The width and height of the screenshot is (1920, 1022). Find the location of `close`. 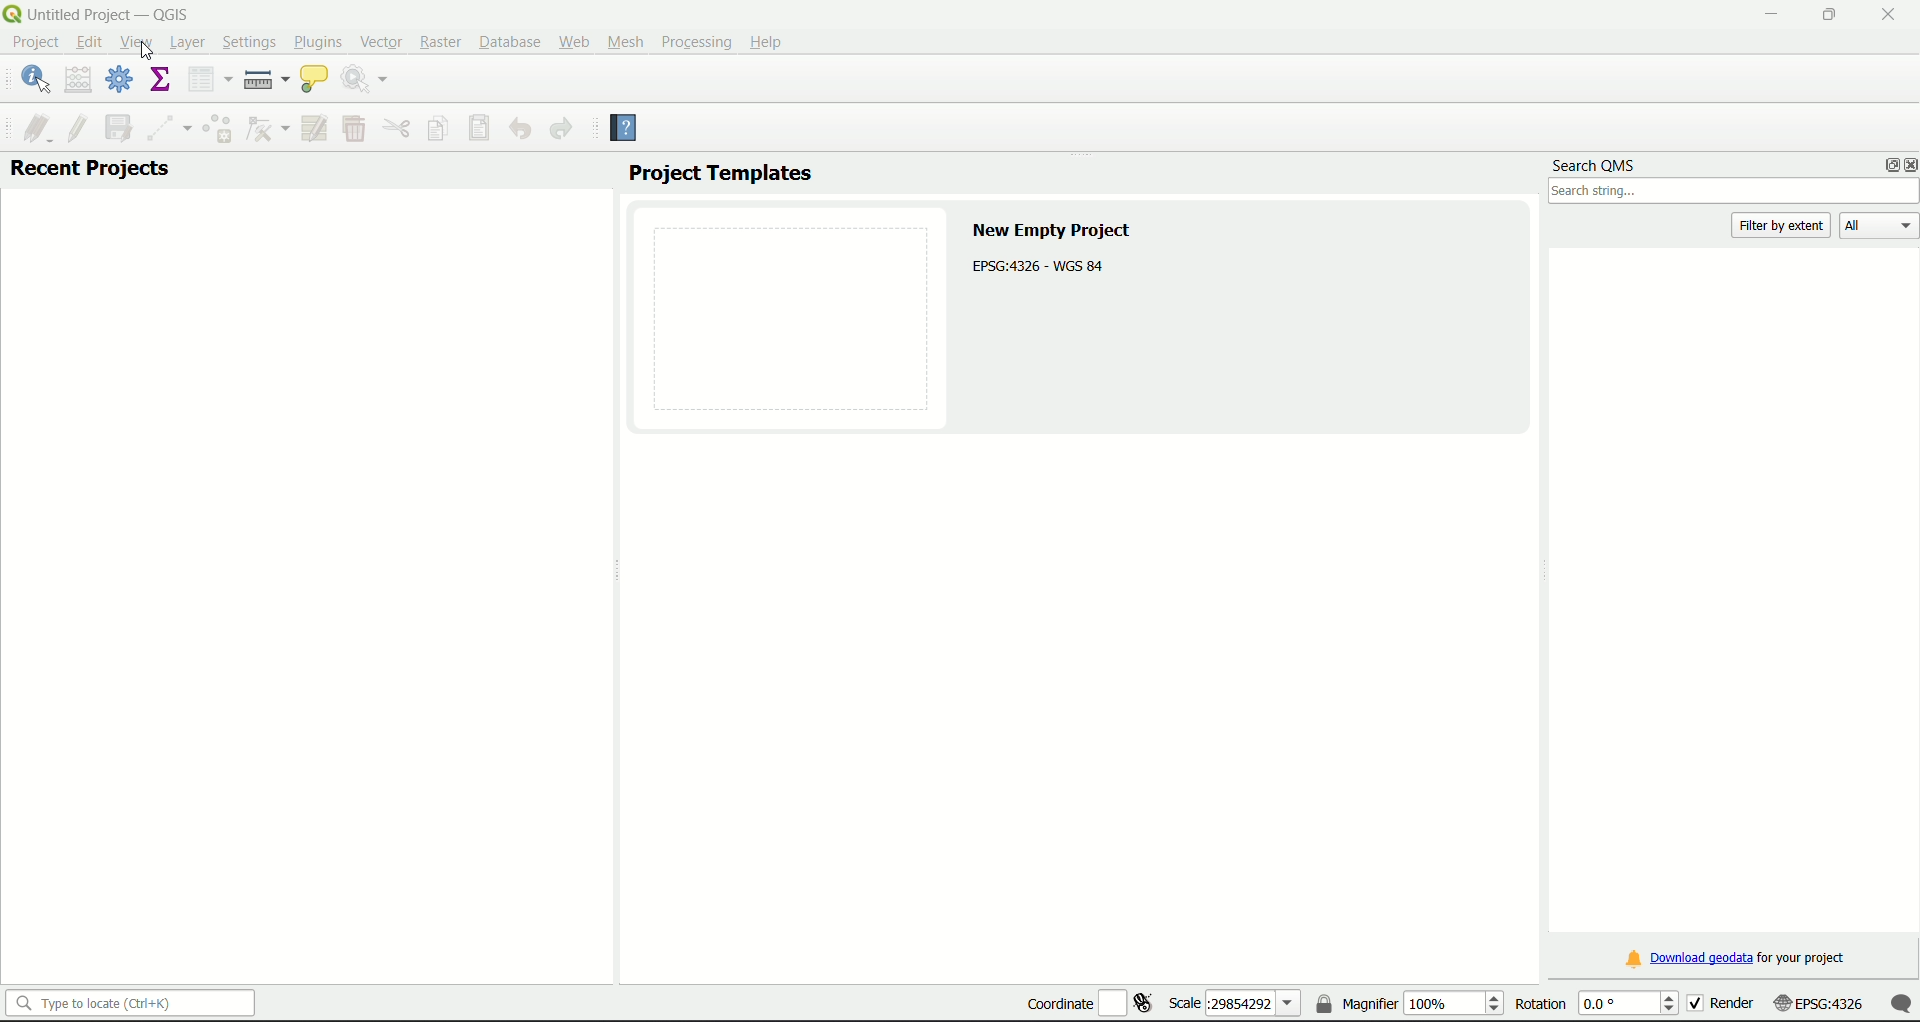

close is located at coordinates (1908, 166).